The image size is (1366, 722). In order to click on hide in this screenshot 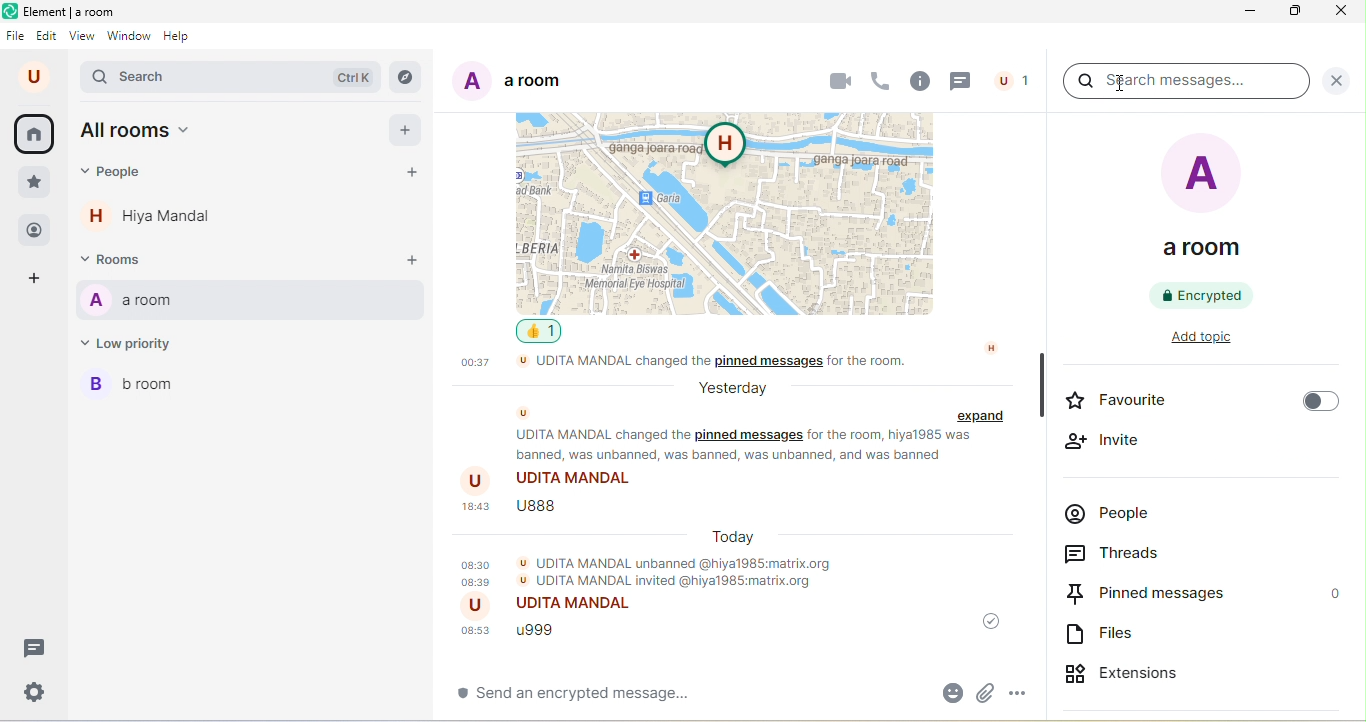, I will do `click(1040, 385)`.